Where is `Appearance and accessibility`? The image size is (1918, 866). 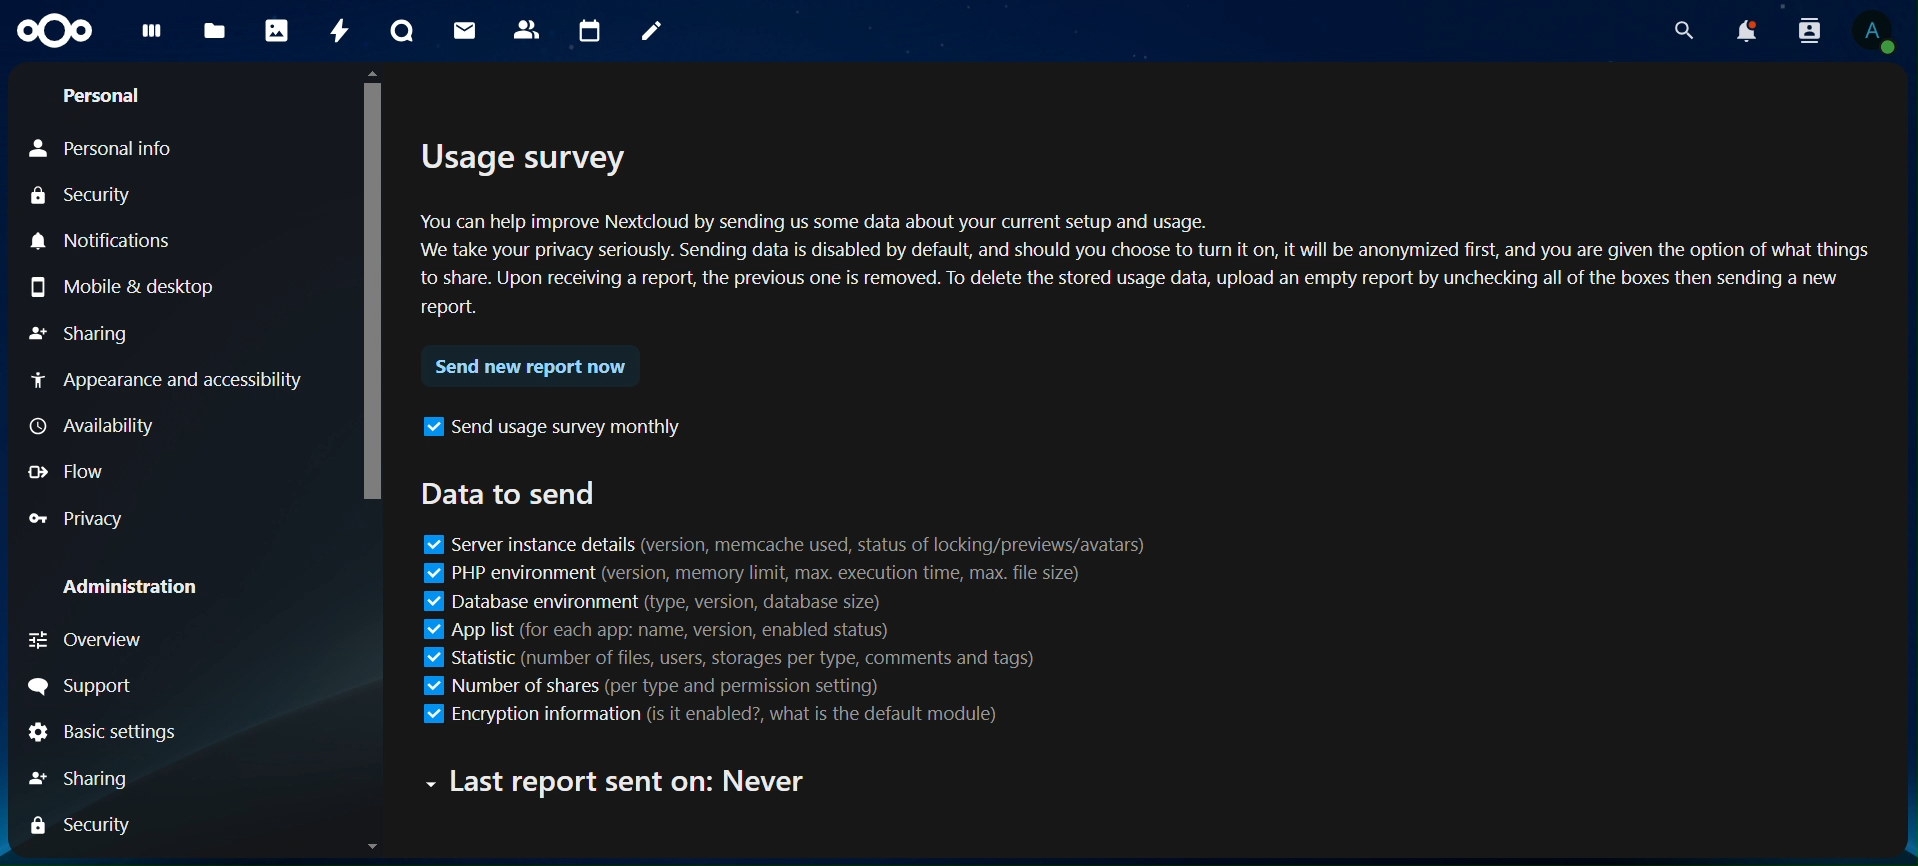
Appearance and accessibility is located at coordinates (165, 381).